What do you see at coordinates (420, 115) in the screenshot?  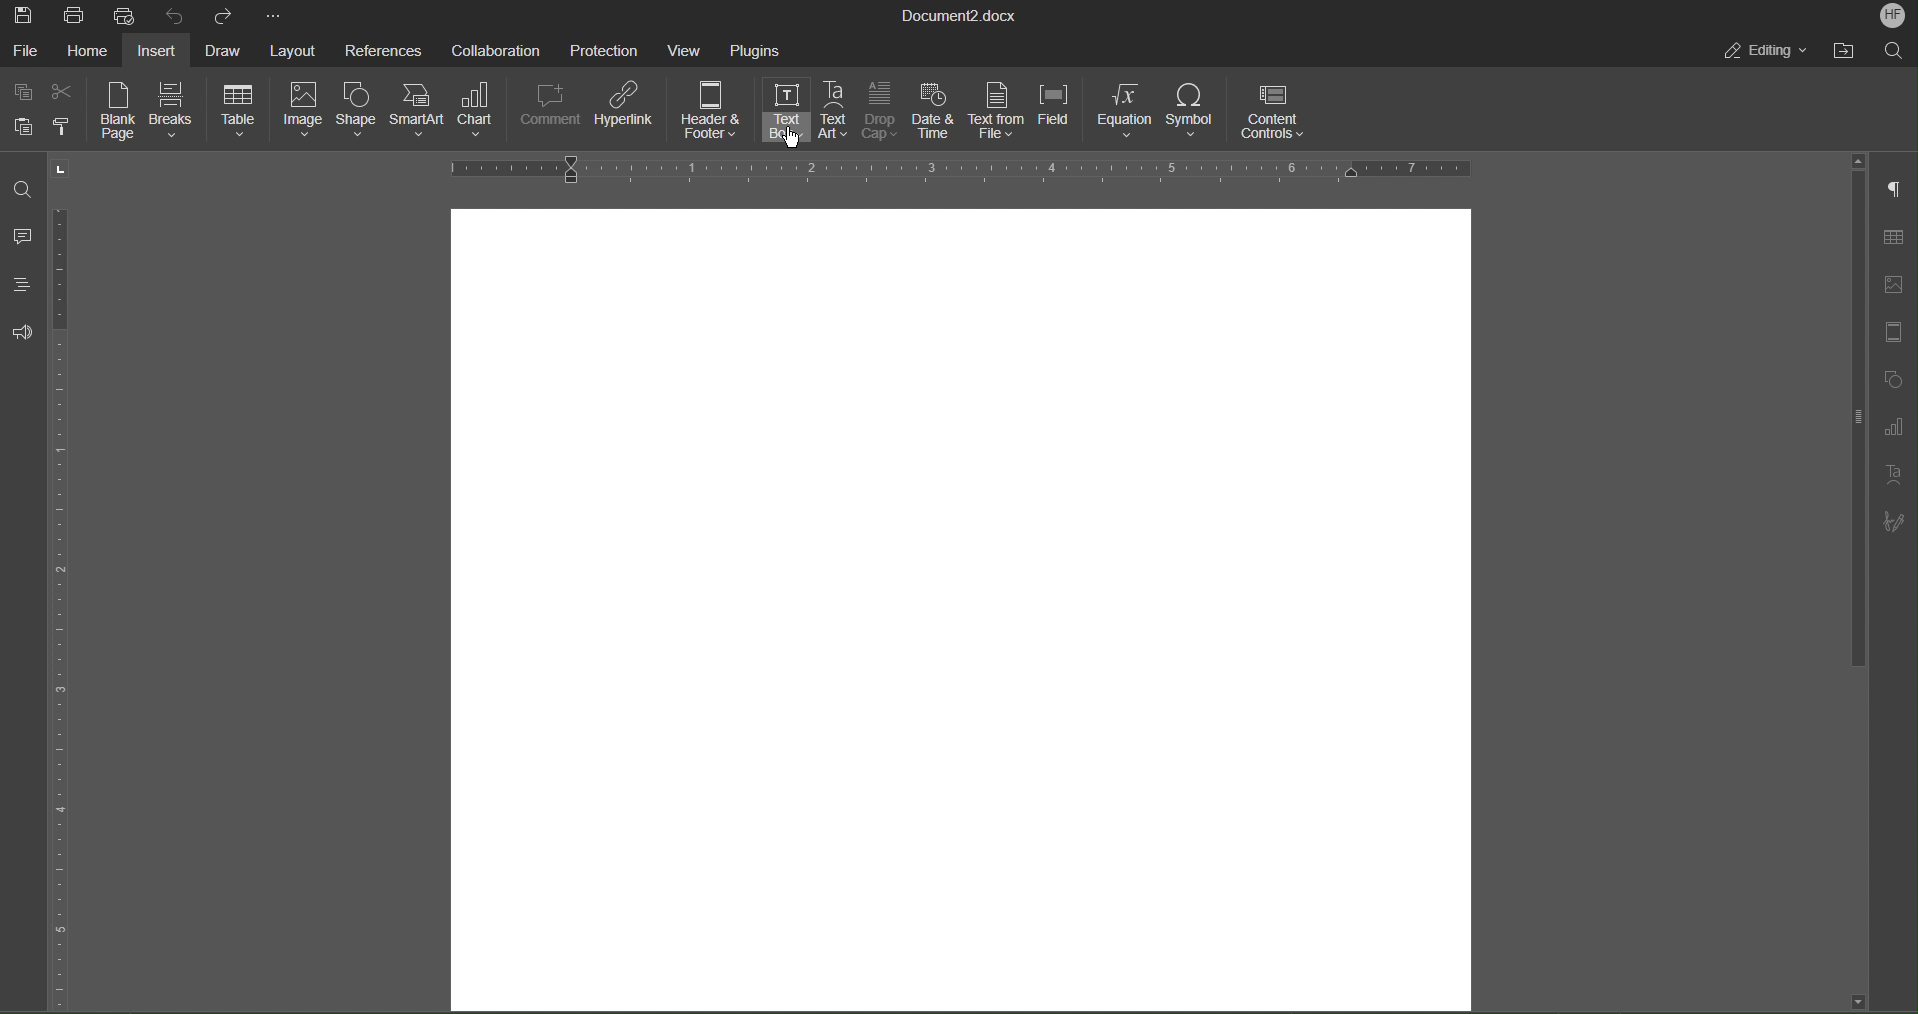 I see `SmartArt` at bounding box center [420, 115].